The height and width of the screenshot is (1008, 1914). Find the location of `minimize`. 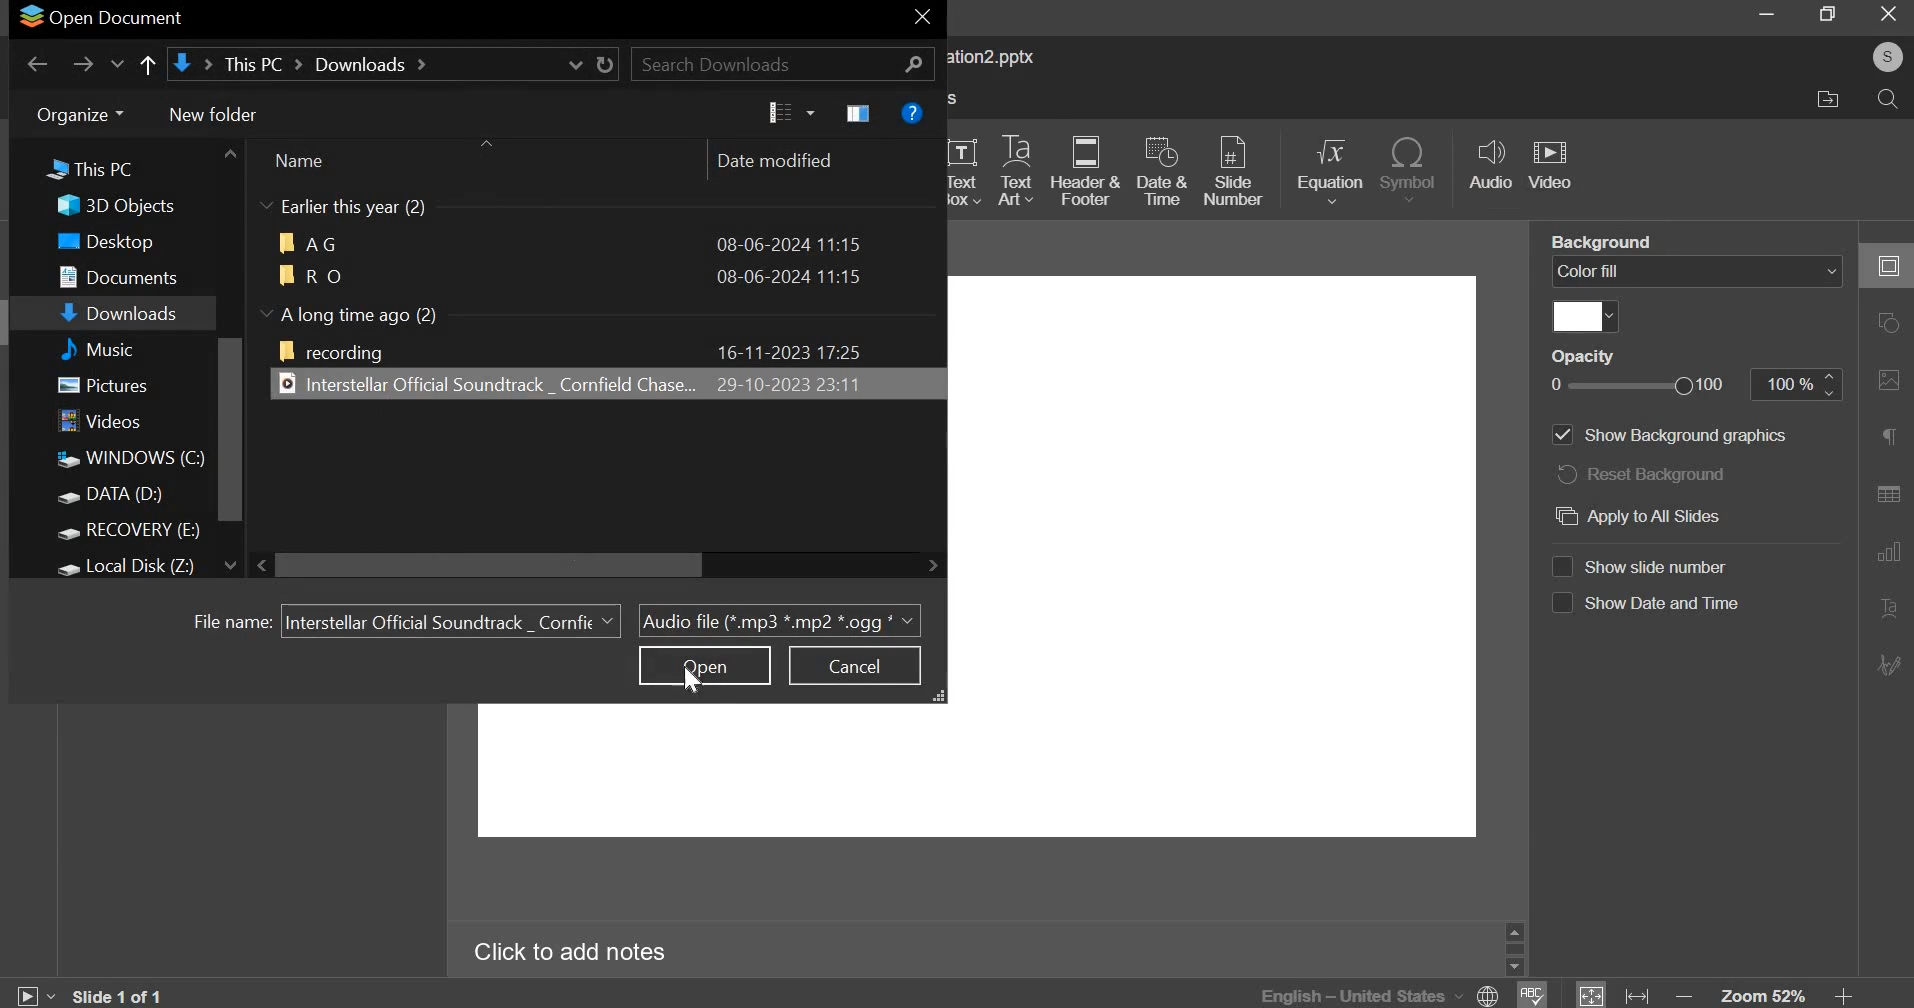

minimize is located at coordinates (1763, 18).